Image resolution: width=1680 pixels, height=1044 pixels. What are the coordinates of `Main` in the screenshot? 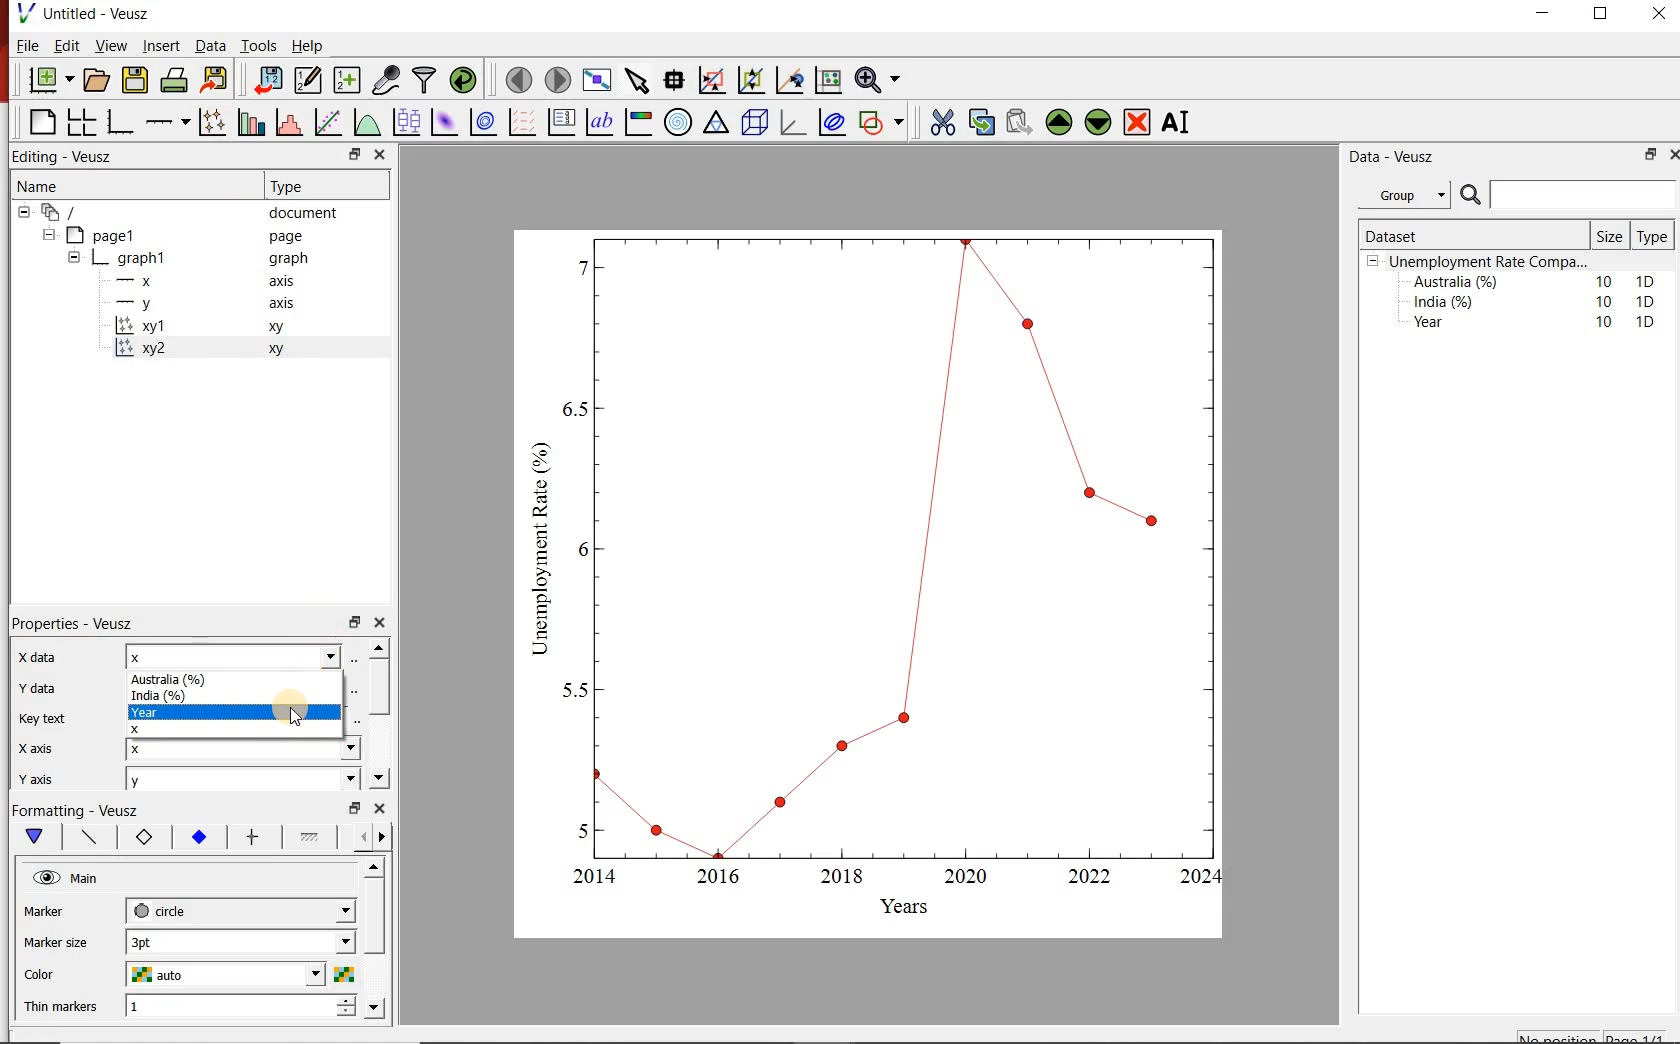 It's located at (87, 879).